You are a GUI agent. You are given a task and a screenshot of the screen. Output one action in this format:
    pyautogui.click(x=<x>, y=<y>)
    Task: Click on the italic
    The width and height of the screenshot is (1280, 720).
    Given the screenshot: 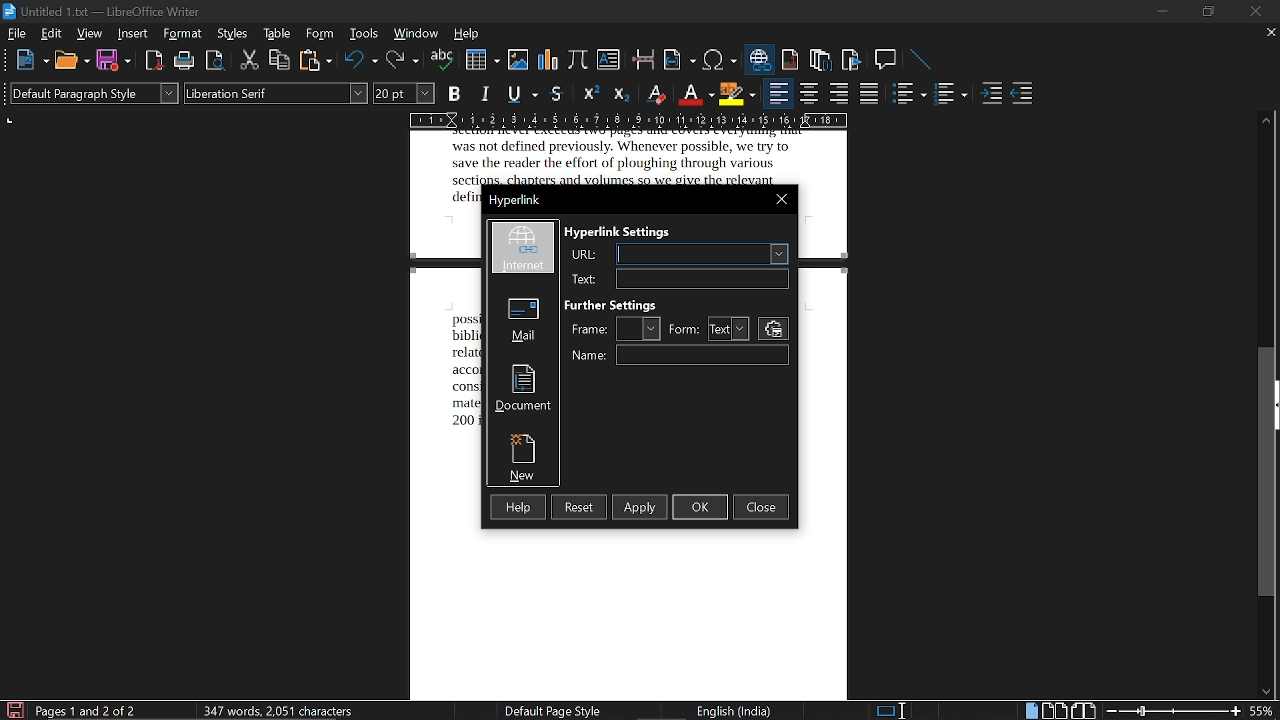 What is the action you would take?
    pyautogui.click(x=488, y=92)
    